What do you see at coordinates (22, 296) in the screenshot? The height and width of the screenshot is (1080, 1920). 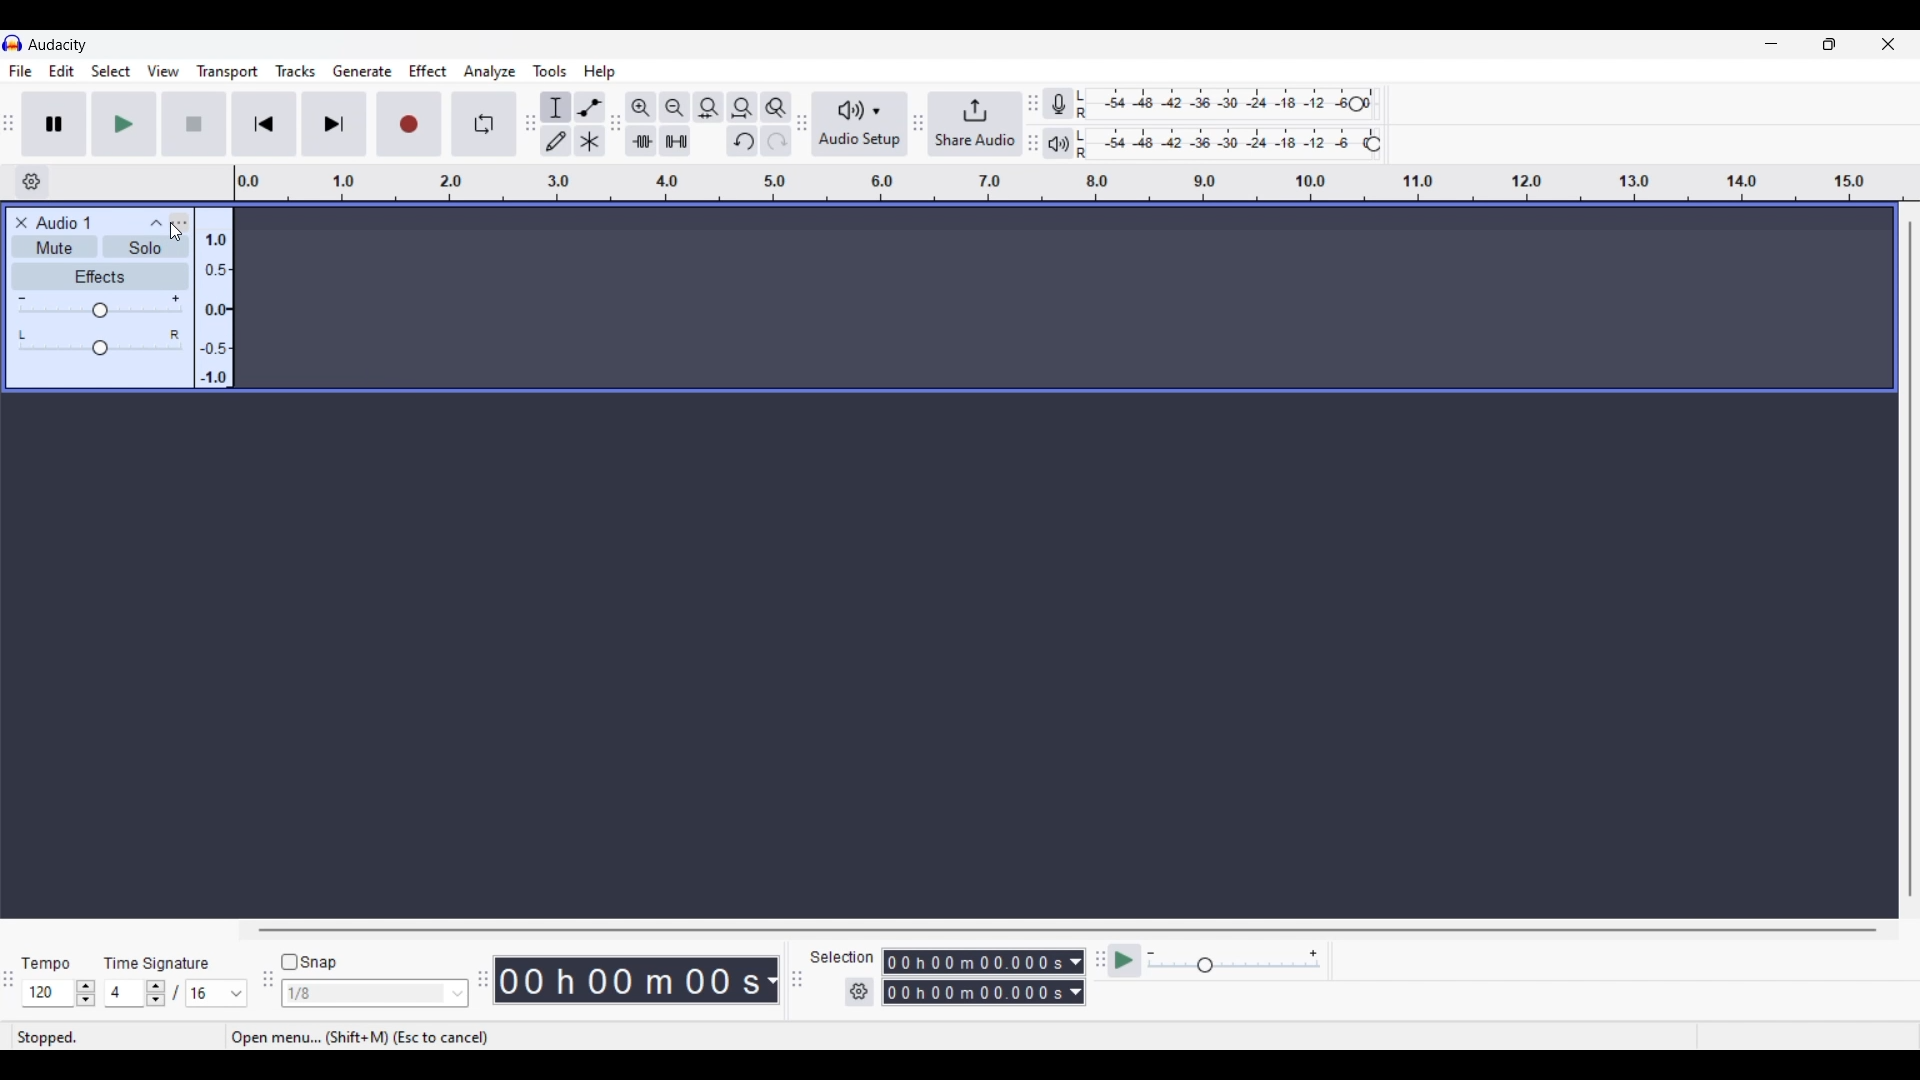 I see `Decrease` at bounding box center [22, 296].